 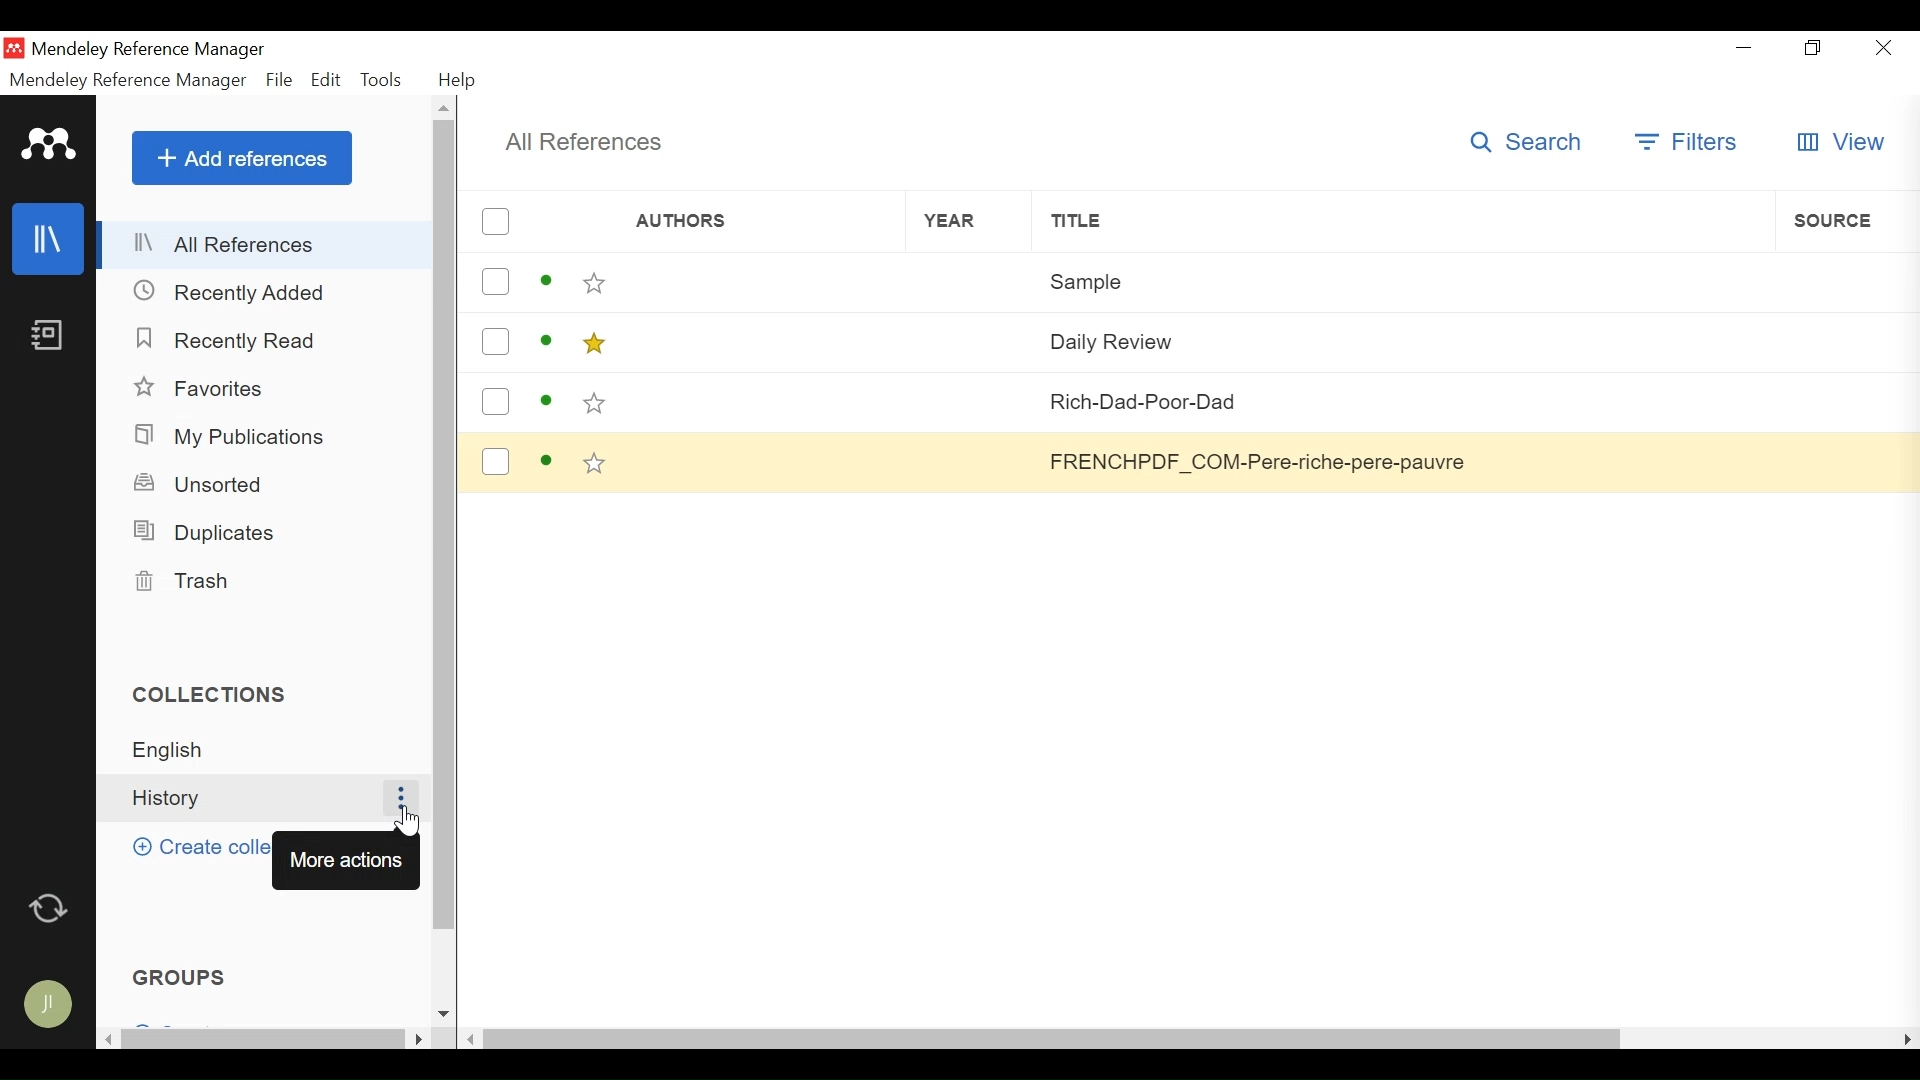 I want to click on Cursor, so click(x=404, y=821).